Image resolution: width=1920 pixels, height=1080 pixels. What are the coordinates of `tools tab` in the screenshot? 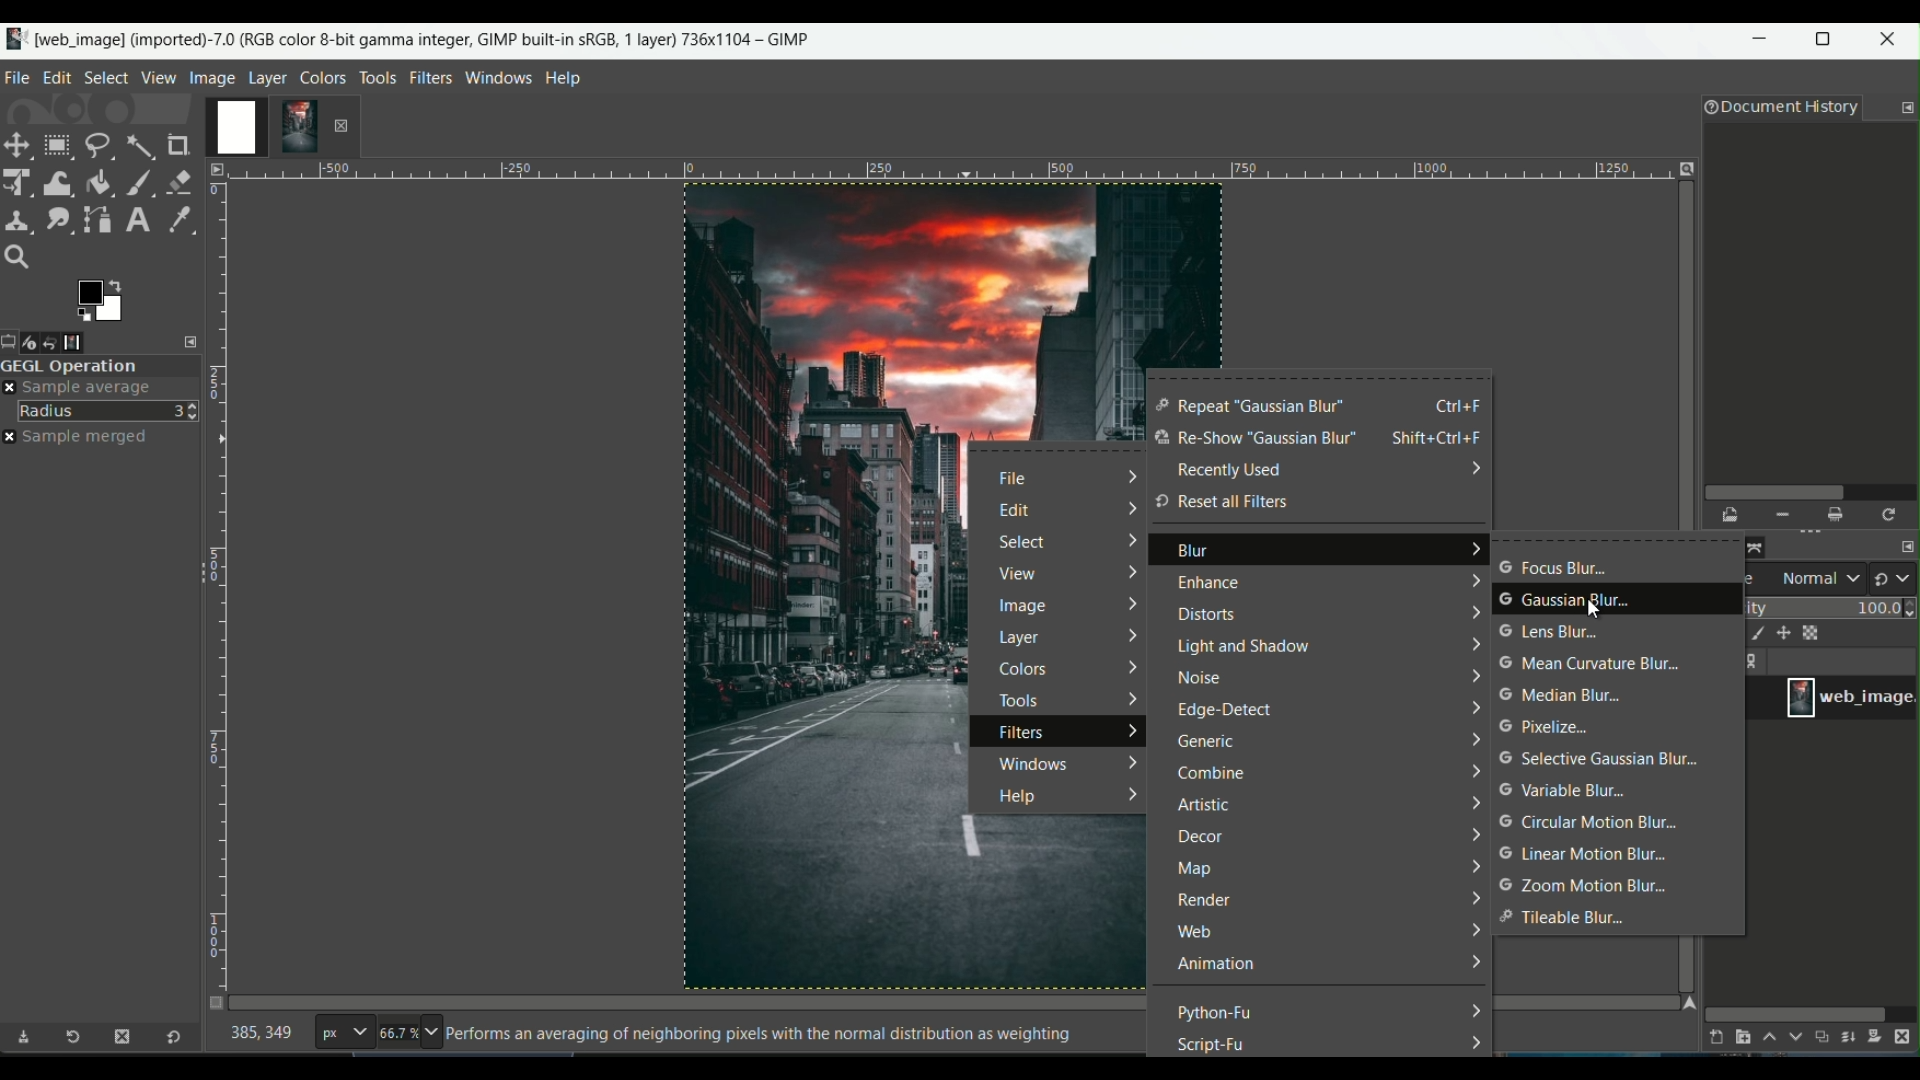 It's located at (377, 77).